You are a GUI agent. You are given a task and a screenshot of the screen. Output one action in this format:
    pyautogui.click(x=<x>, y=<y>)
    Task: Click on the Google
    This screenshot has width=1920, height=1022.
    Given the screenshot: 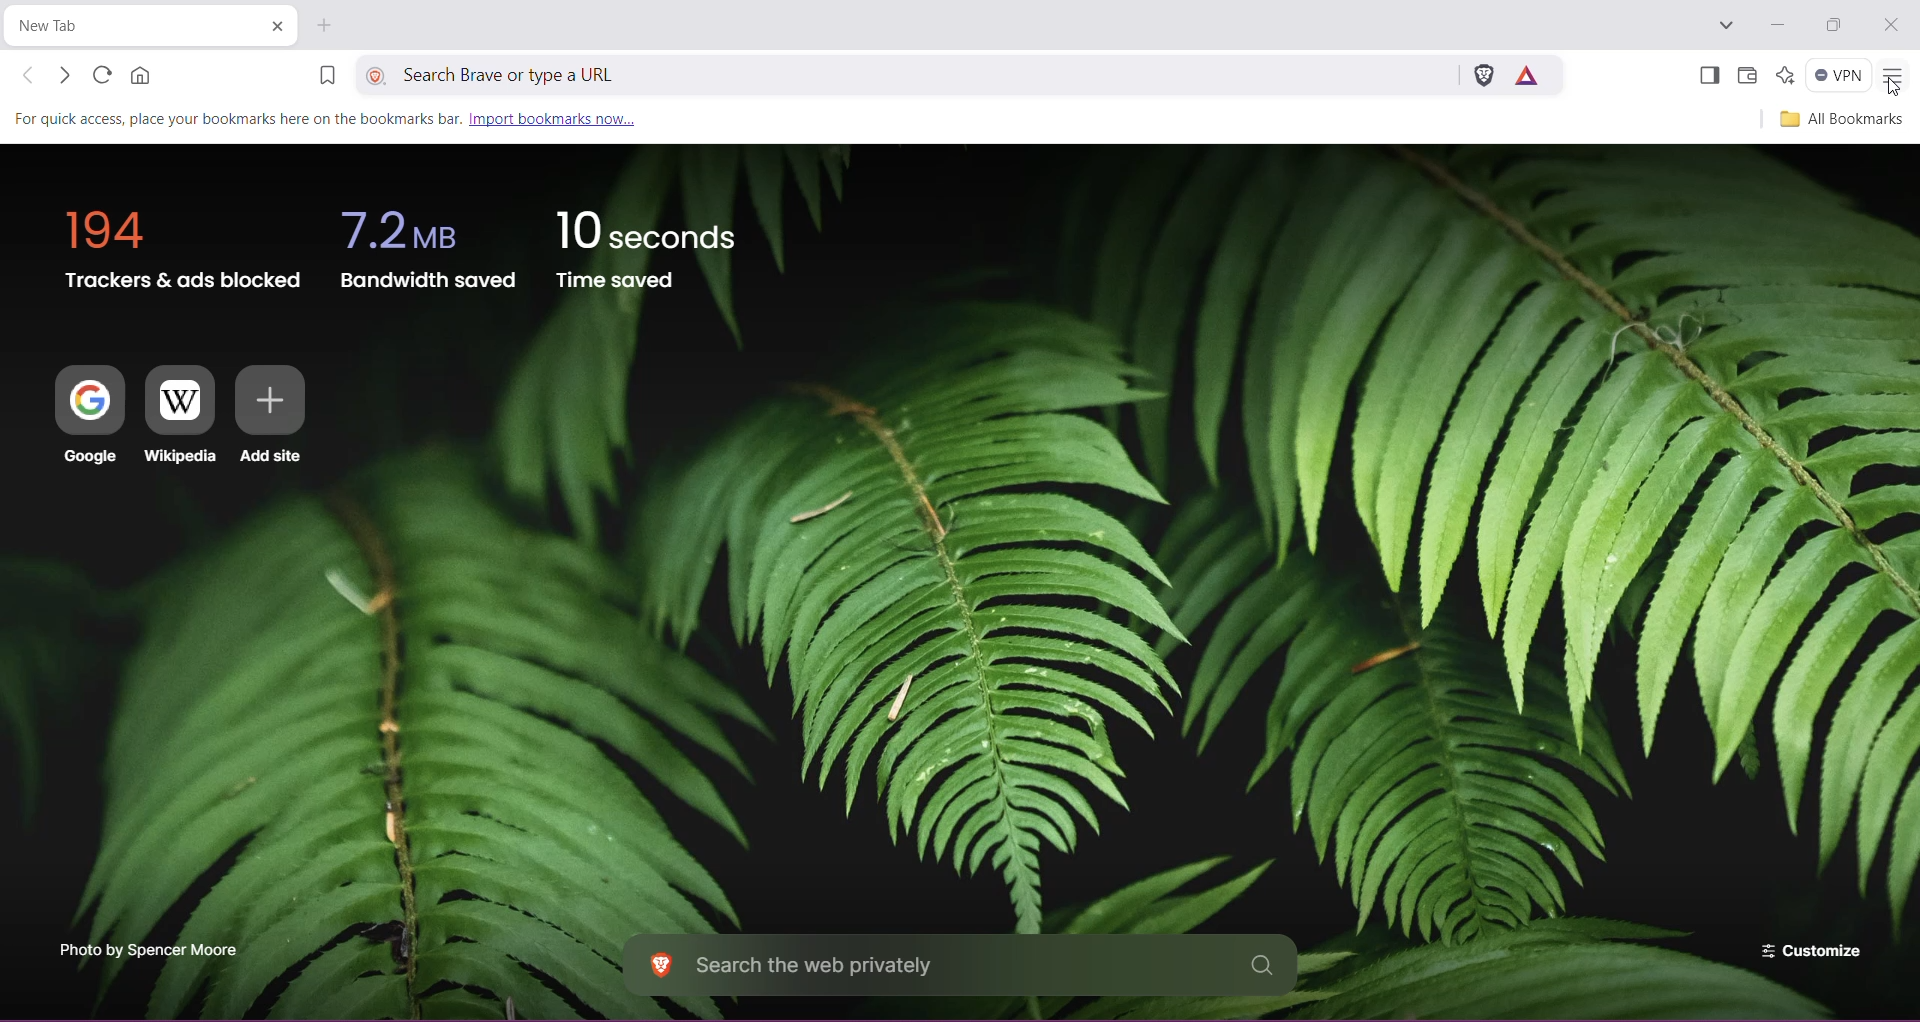 What is the action you would take?
    pyautogui.click(x=80, y=416)
    